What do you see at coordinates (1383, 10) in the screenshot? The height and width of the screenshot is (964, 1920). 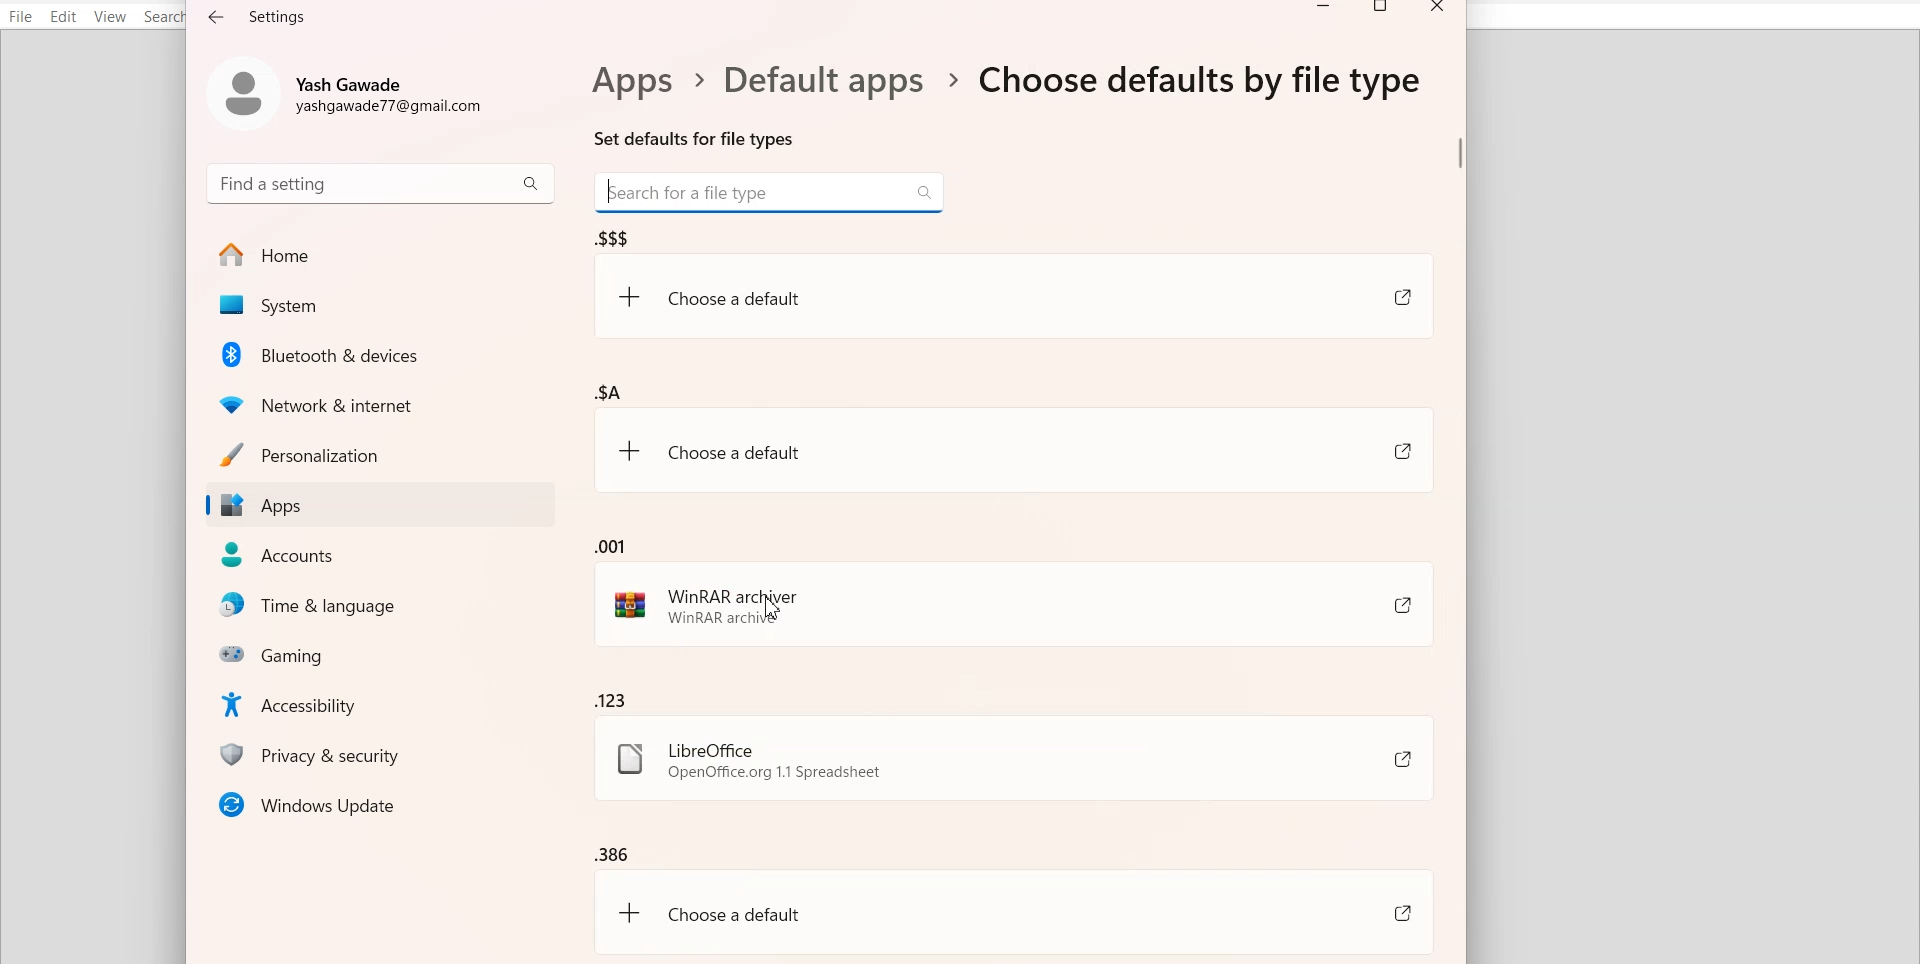 I see `Maximize` at bounding box center [1383, 10].